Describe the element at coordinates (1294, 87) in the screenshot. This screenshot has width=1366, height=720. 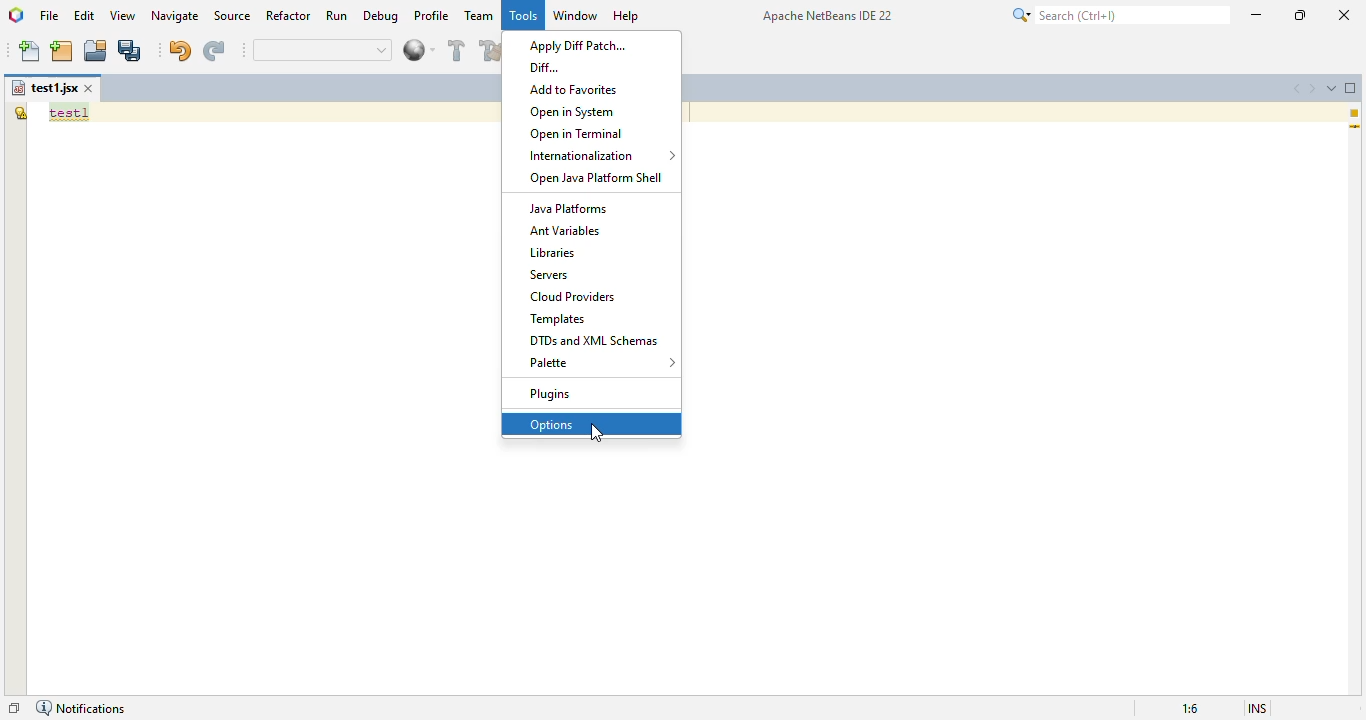
I see `scroll documents left` at that location.